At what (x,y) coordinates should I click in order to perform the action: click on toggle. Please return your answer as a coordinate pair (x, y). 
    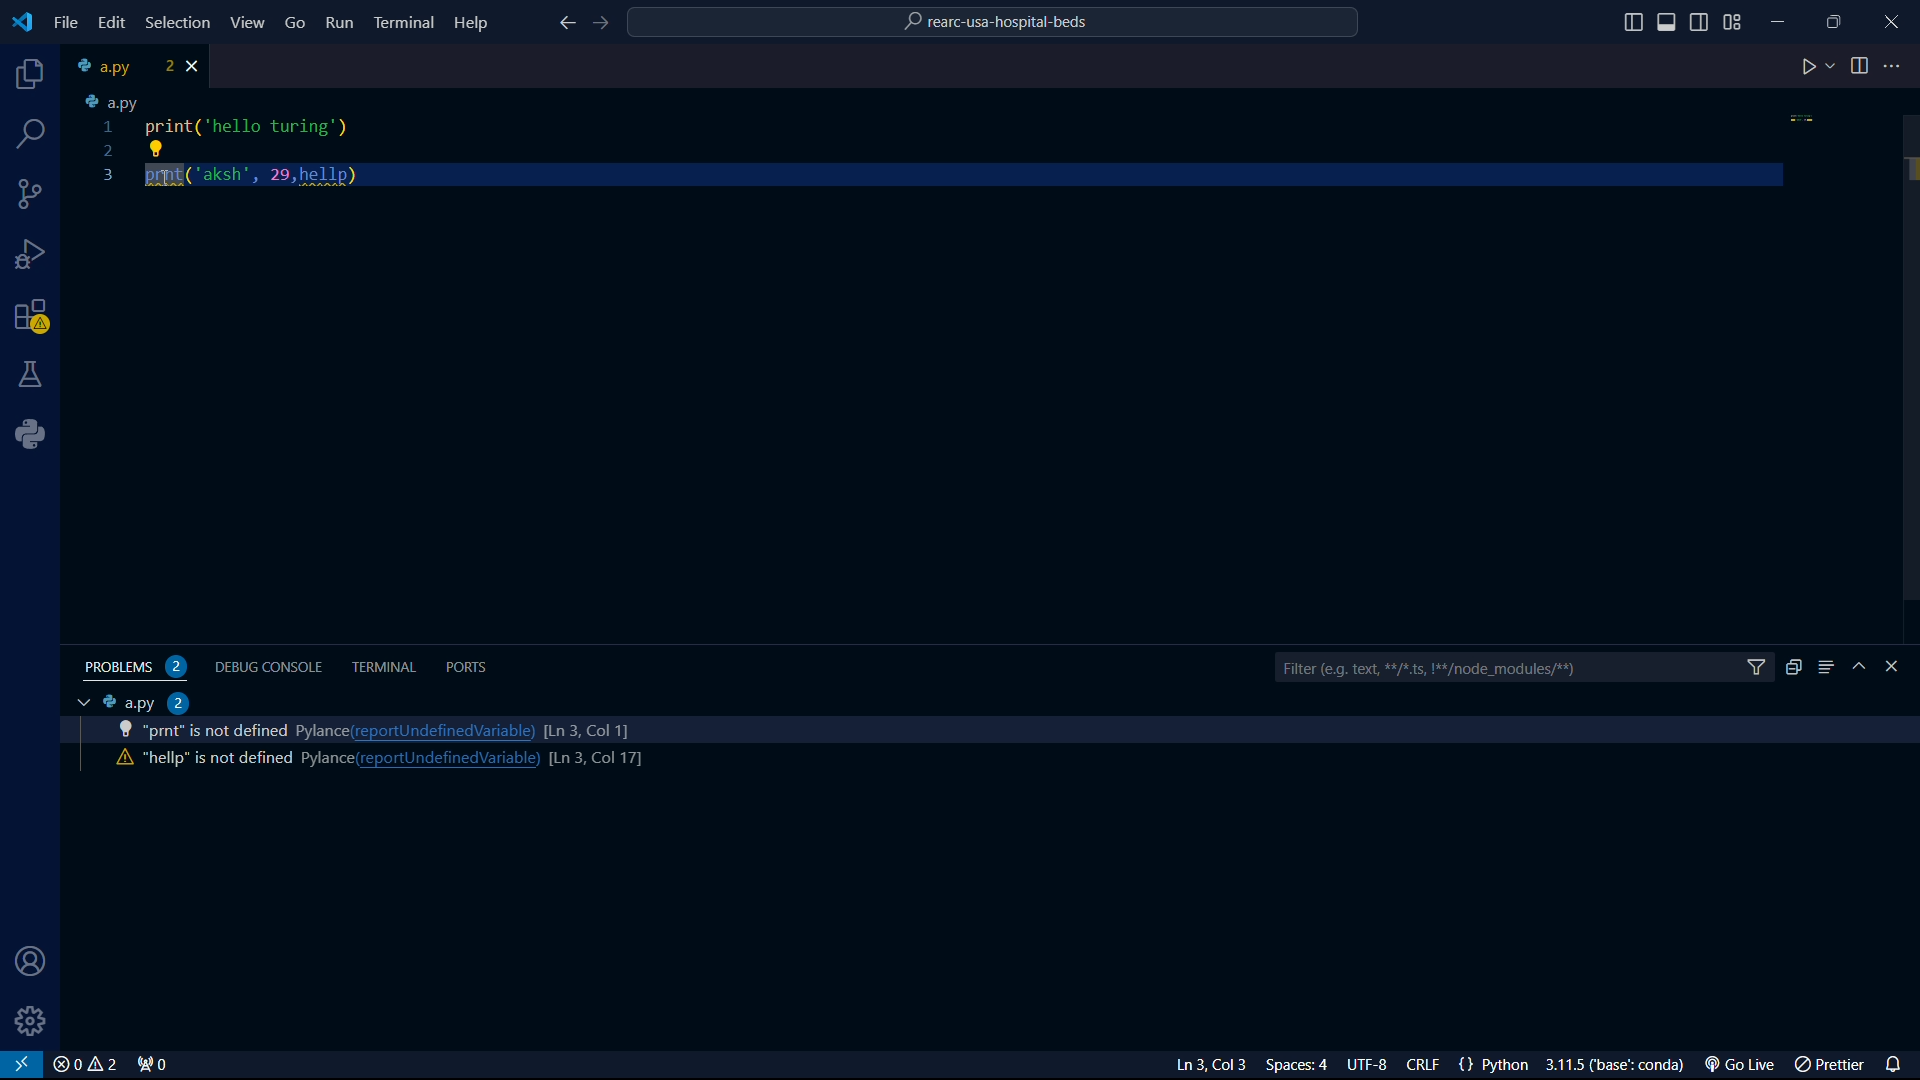
    Looking at the image, I should click on (1860, 66).